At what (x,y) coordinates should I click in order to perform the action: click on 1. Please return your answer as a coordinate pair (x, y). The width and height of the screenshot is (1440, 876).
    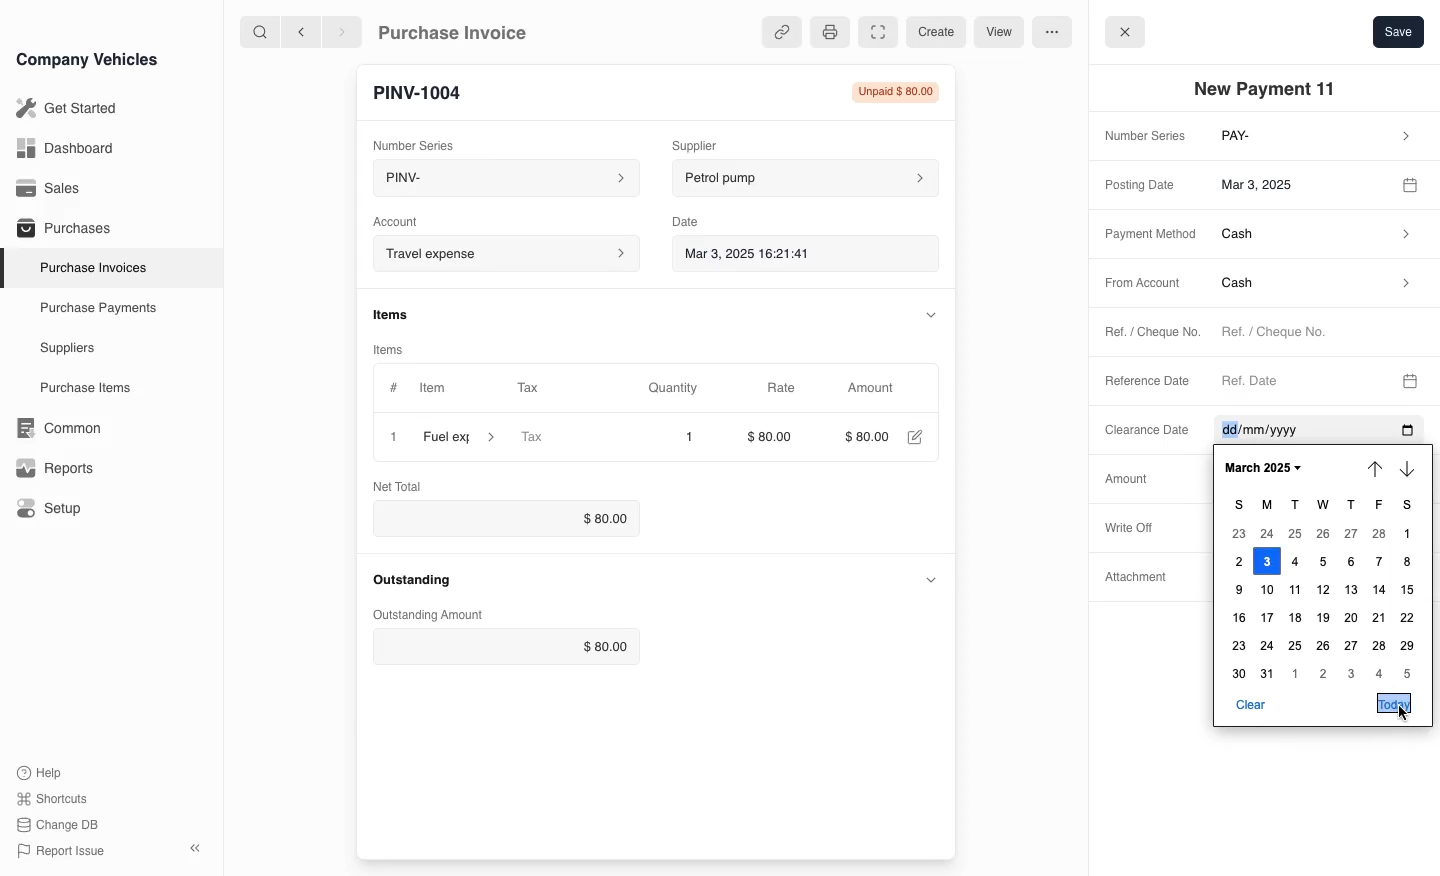
    Looking at the image, I should click on (689, 437).